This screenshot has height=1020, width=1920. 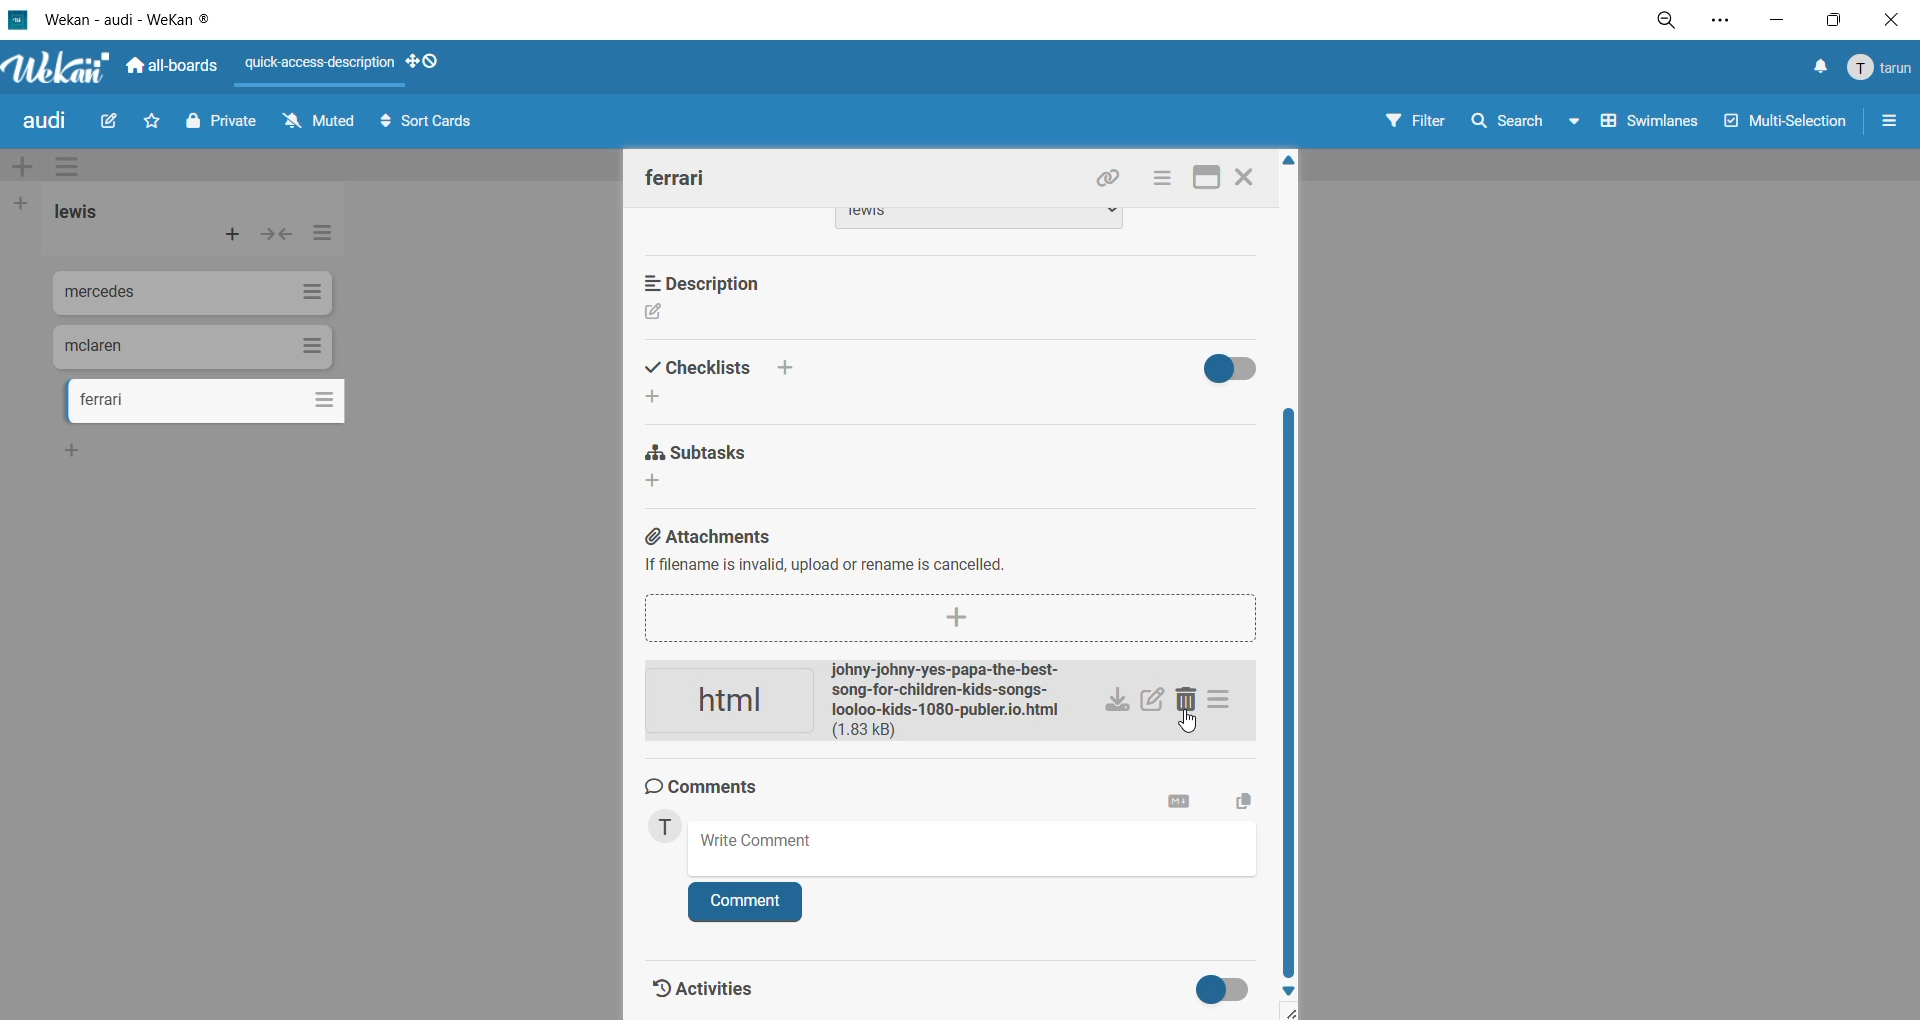 I want to click on delete, so click(x=1192, y=702).